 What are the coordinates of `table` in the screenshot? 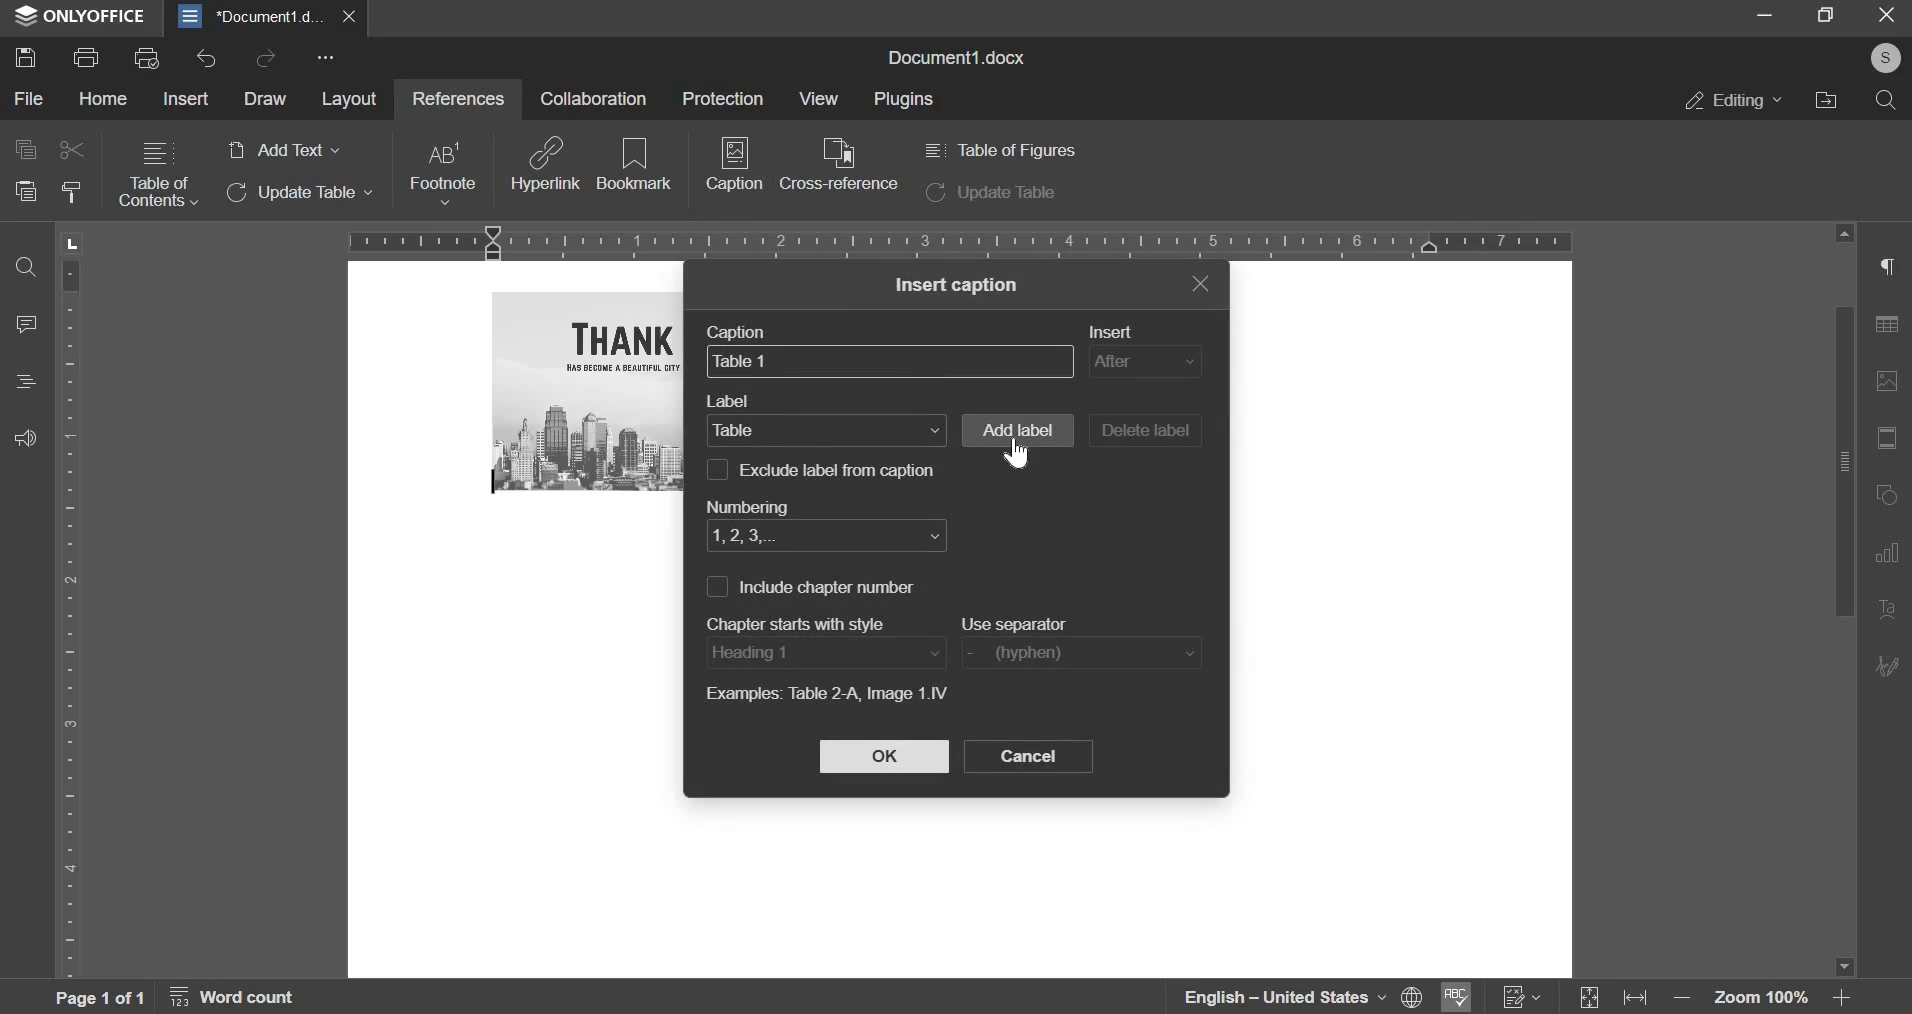 It's located at (1893, 329).